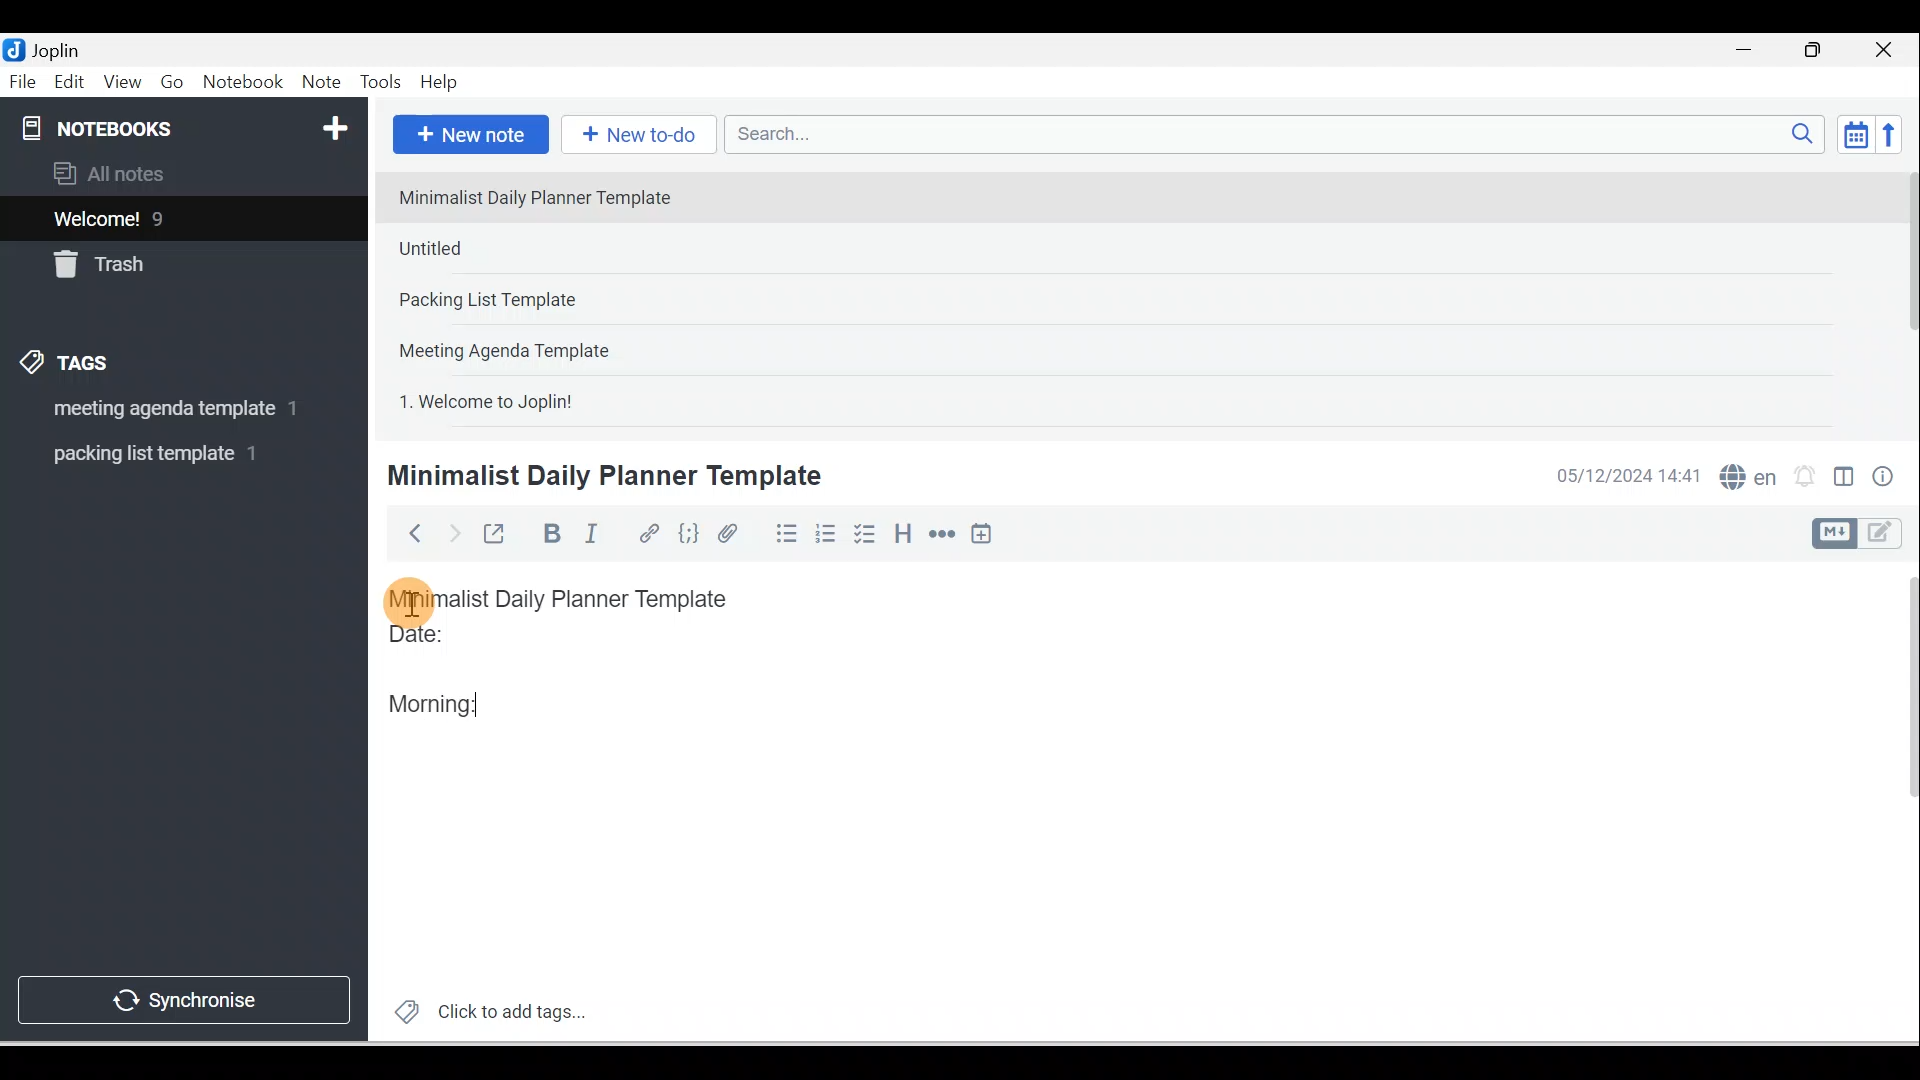 The width and height of the screenshot is (1920, 1080). Describe the element at coordinates (188, 124) in the screenshot. I see `Notebooks` at that location.